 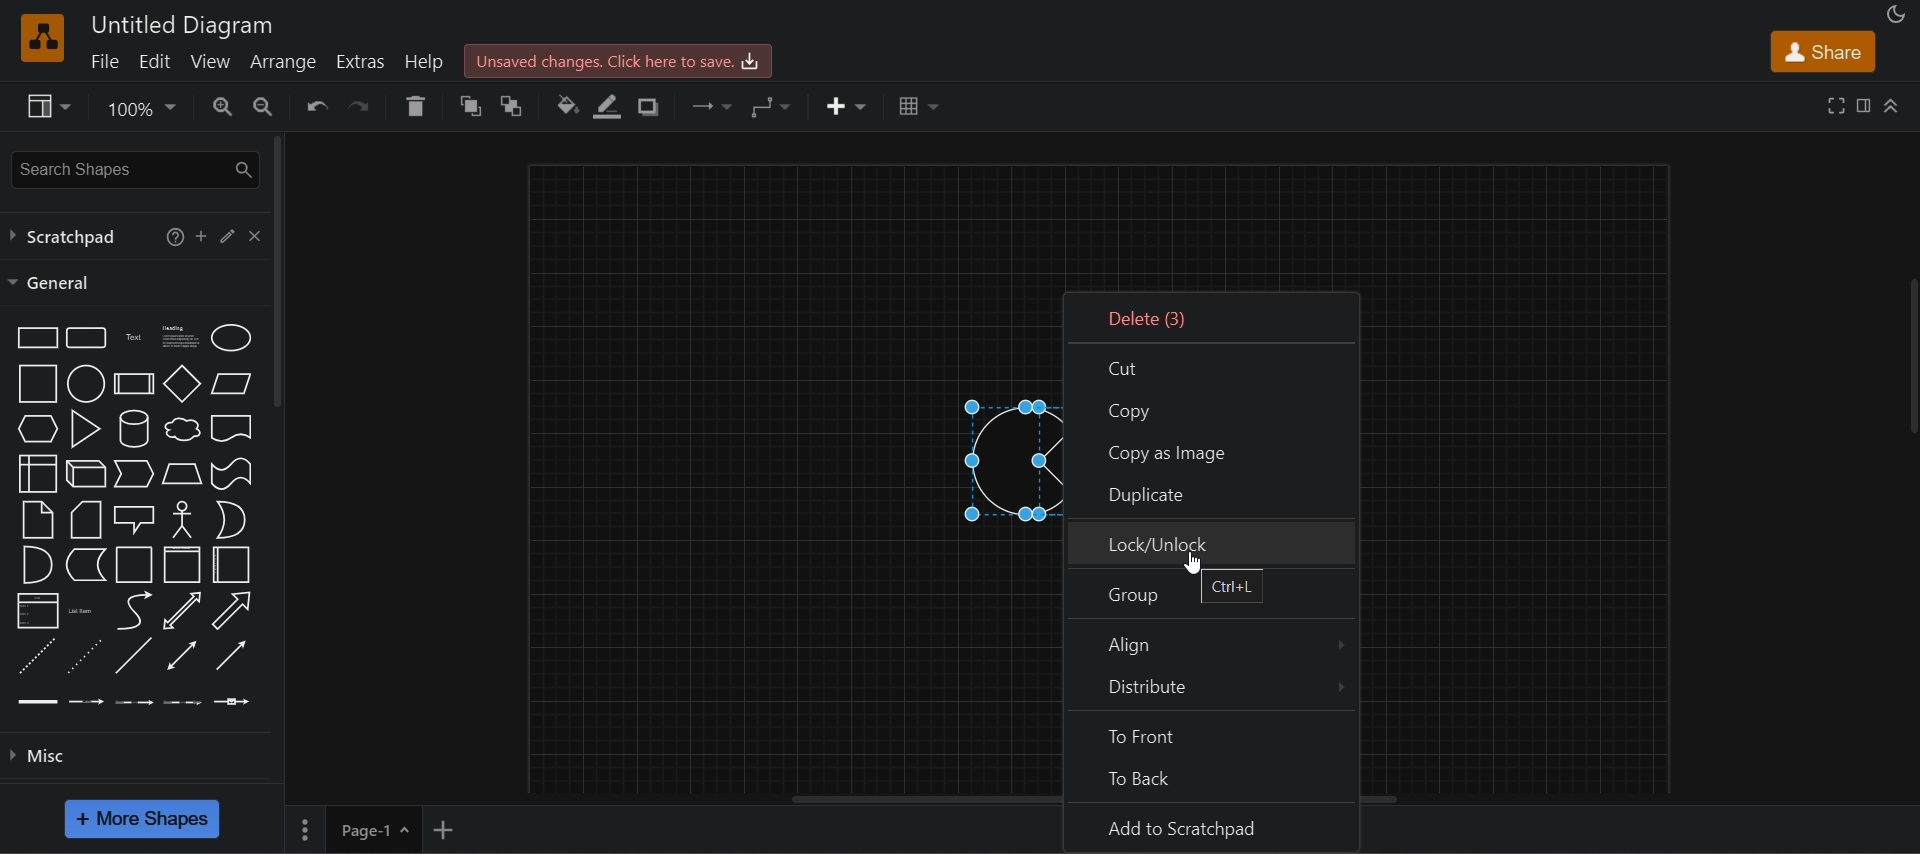 What do you see at coordinates (40, 37) in the screenshot?
I see `logo` at bounding box center [40, 37].